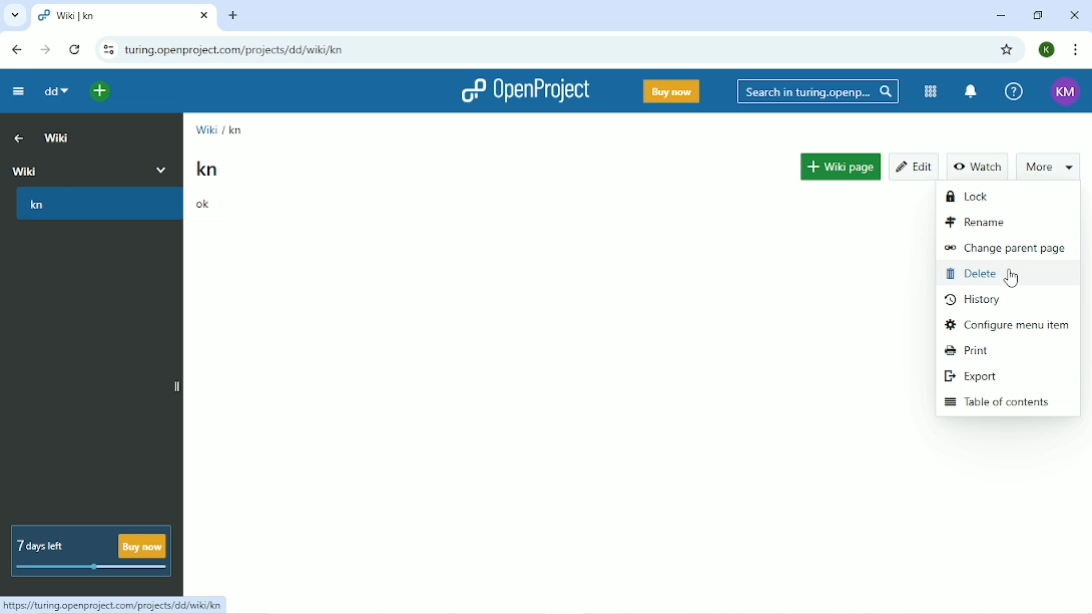 The height and width of the screenshot is (614, 1092). Describe the element at coordinates (1015, 90) in the screenshot. I see `Help` at that location.